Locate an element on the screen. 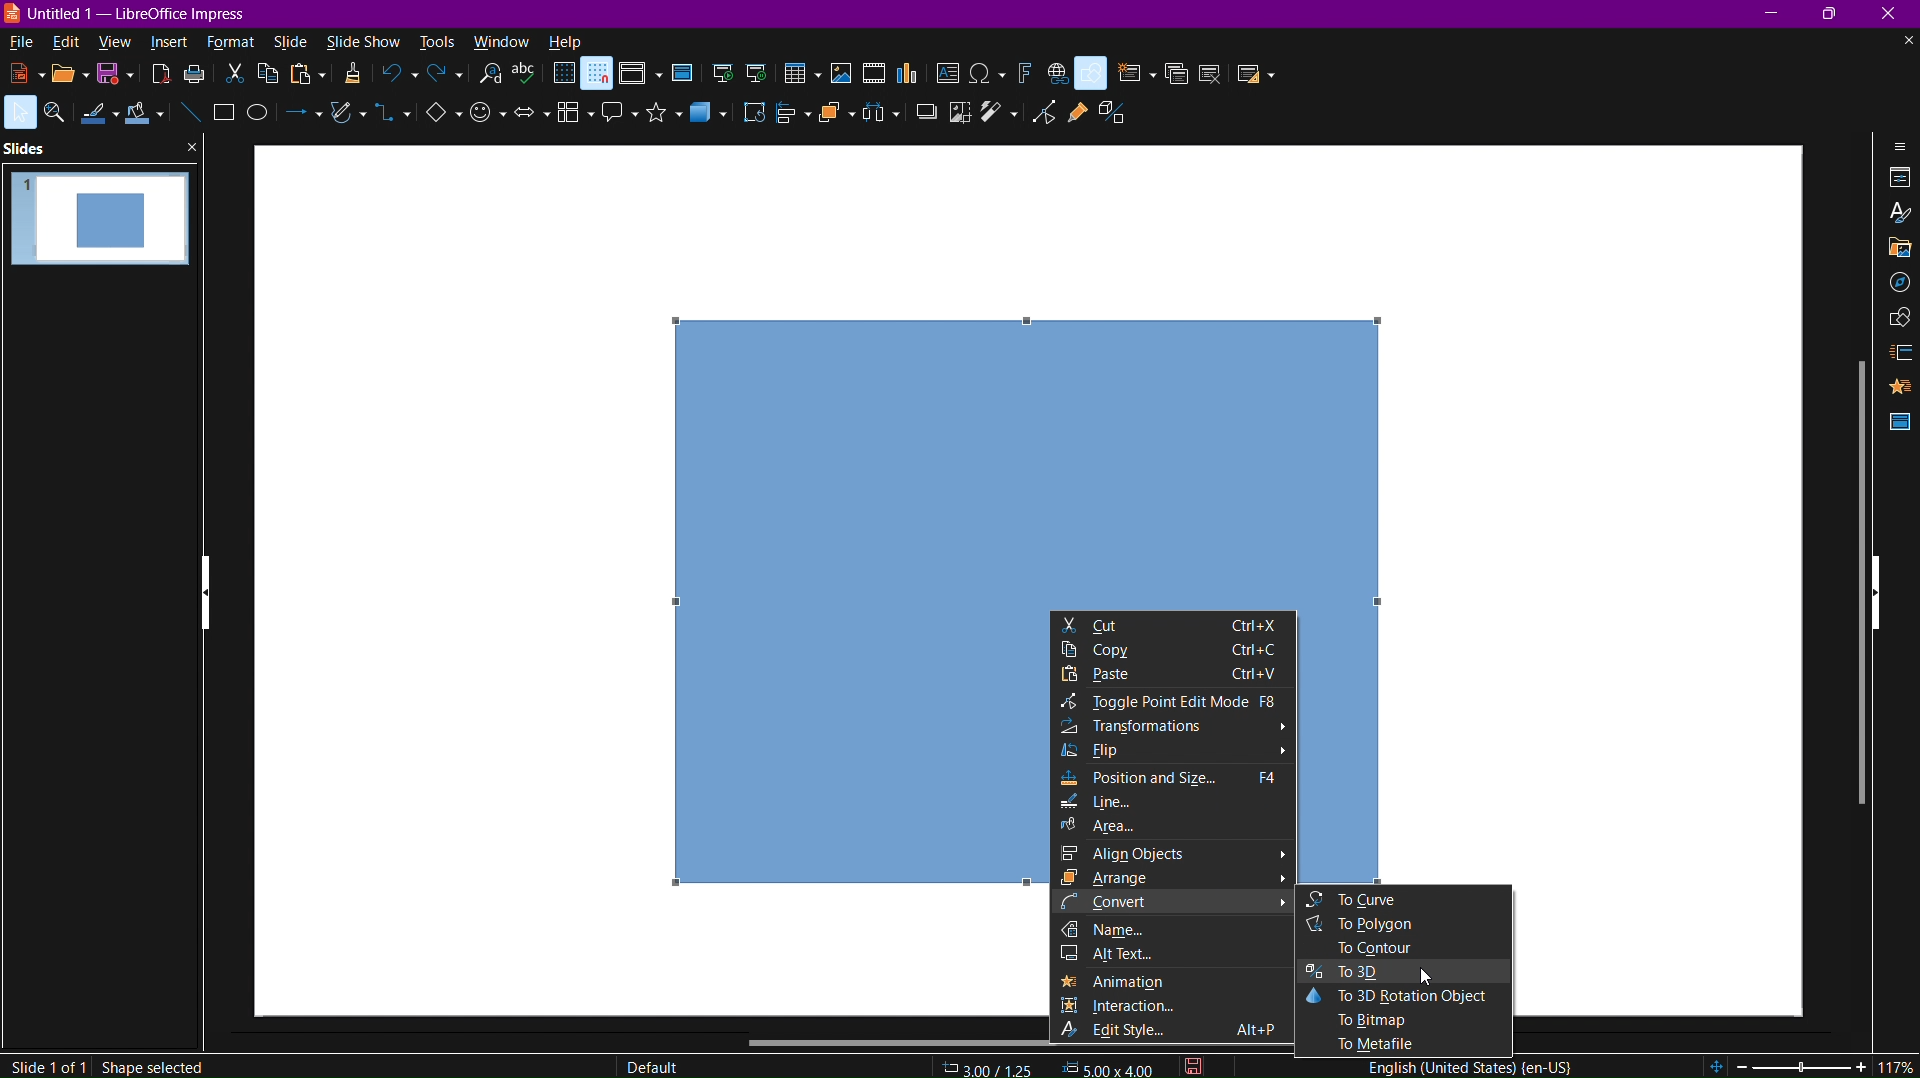  cut is located at coordinates (237, 76).